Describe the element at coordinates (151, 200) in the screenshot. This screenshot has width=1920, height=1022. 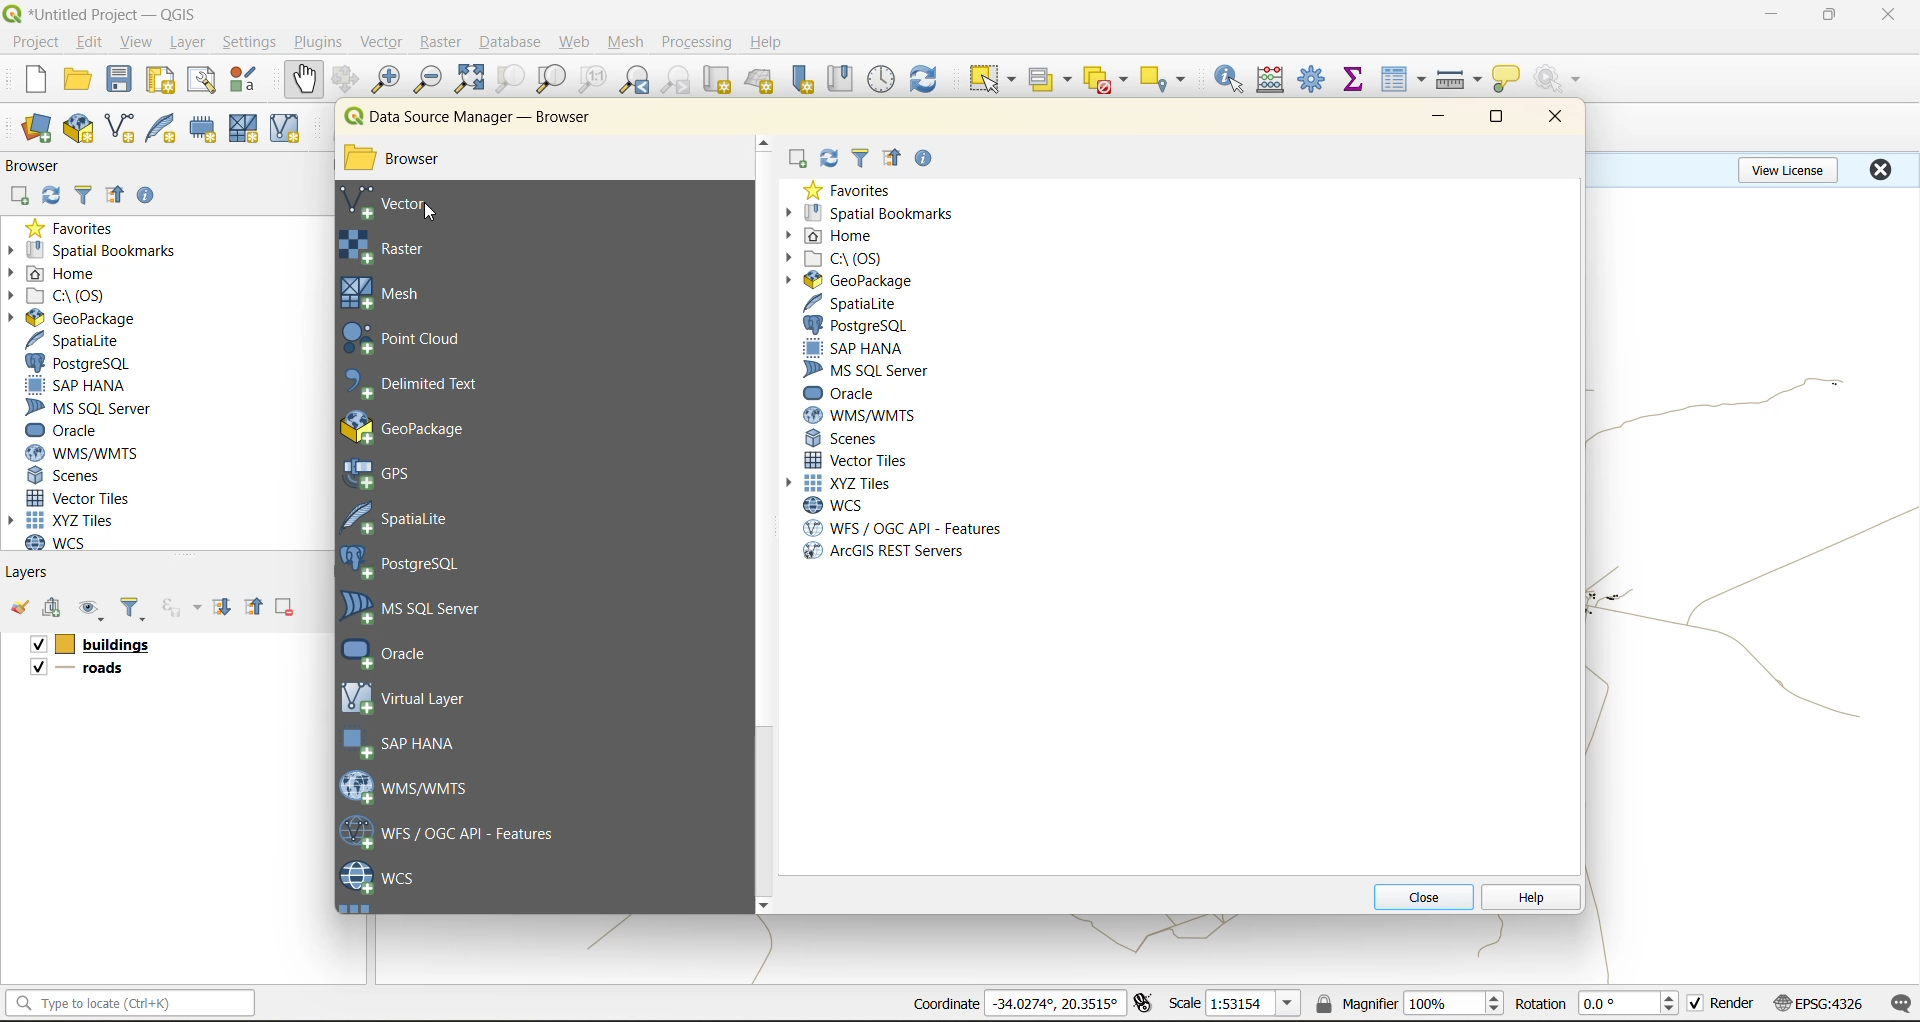
I see `enable/disable properties` at that location.